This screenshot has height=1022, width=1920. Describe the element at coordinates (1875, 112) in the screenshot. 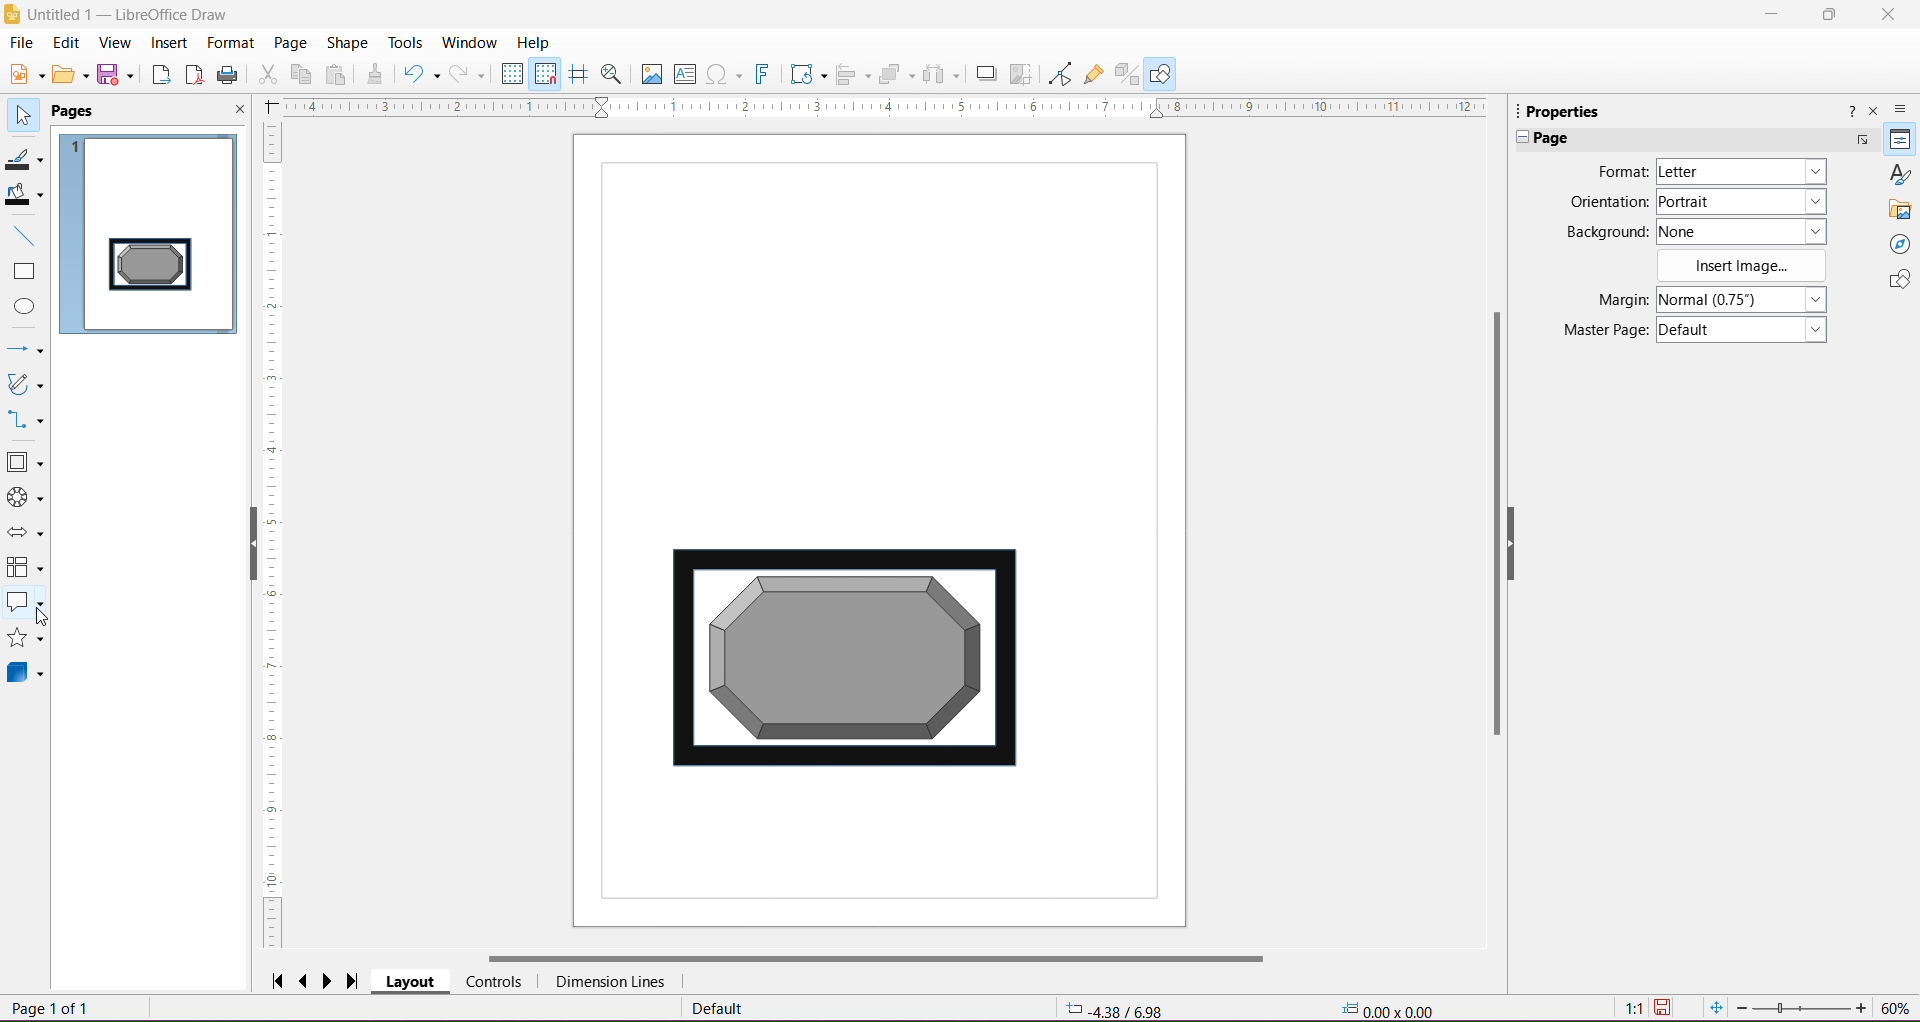

I see `Close sidebar deck` at that location.